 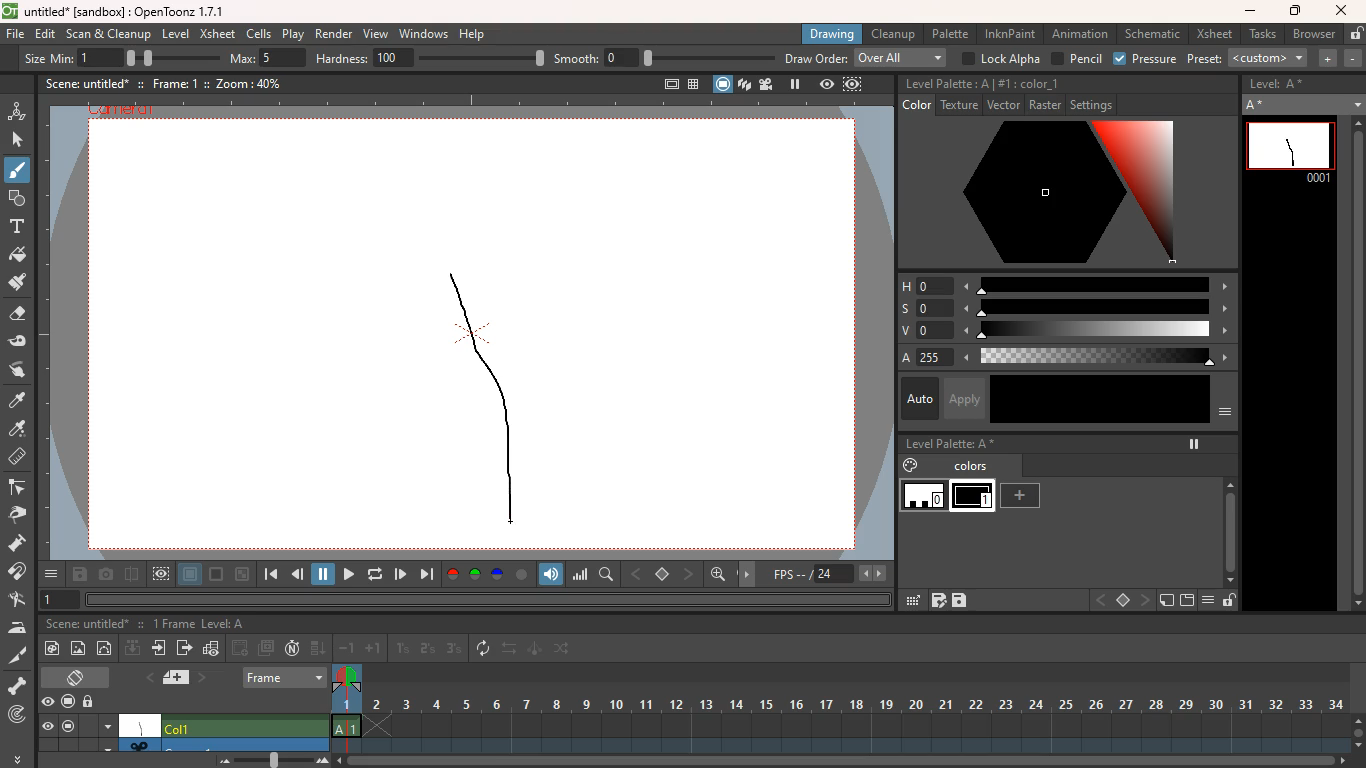 What do you see at coordinates (241, 647) in the screenshot?
I see `back` at bounding box center [241, 647].